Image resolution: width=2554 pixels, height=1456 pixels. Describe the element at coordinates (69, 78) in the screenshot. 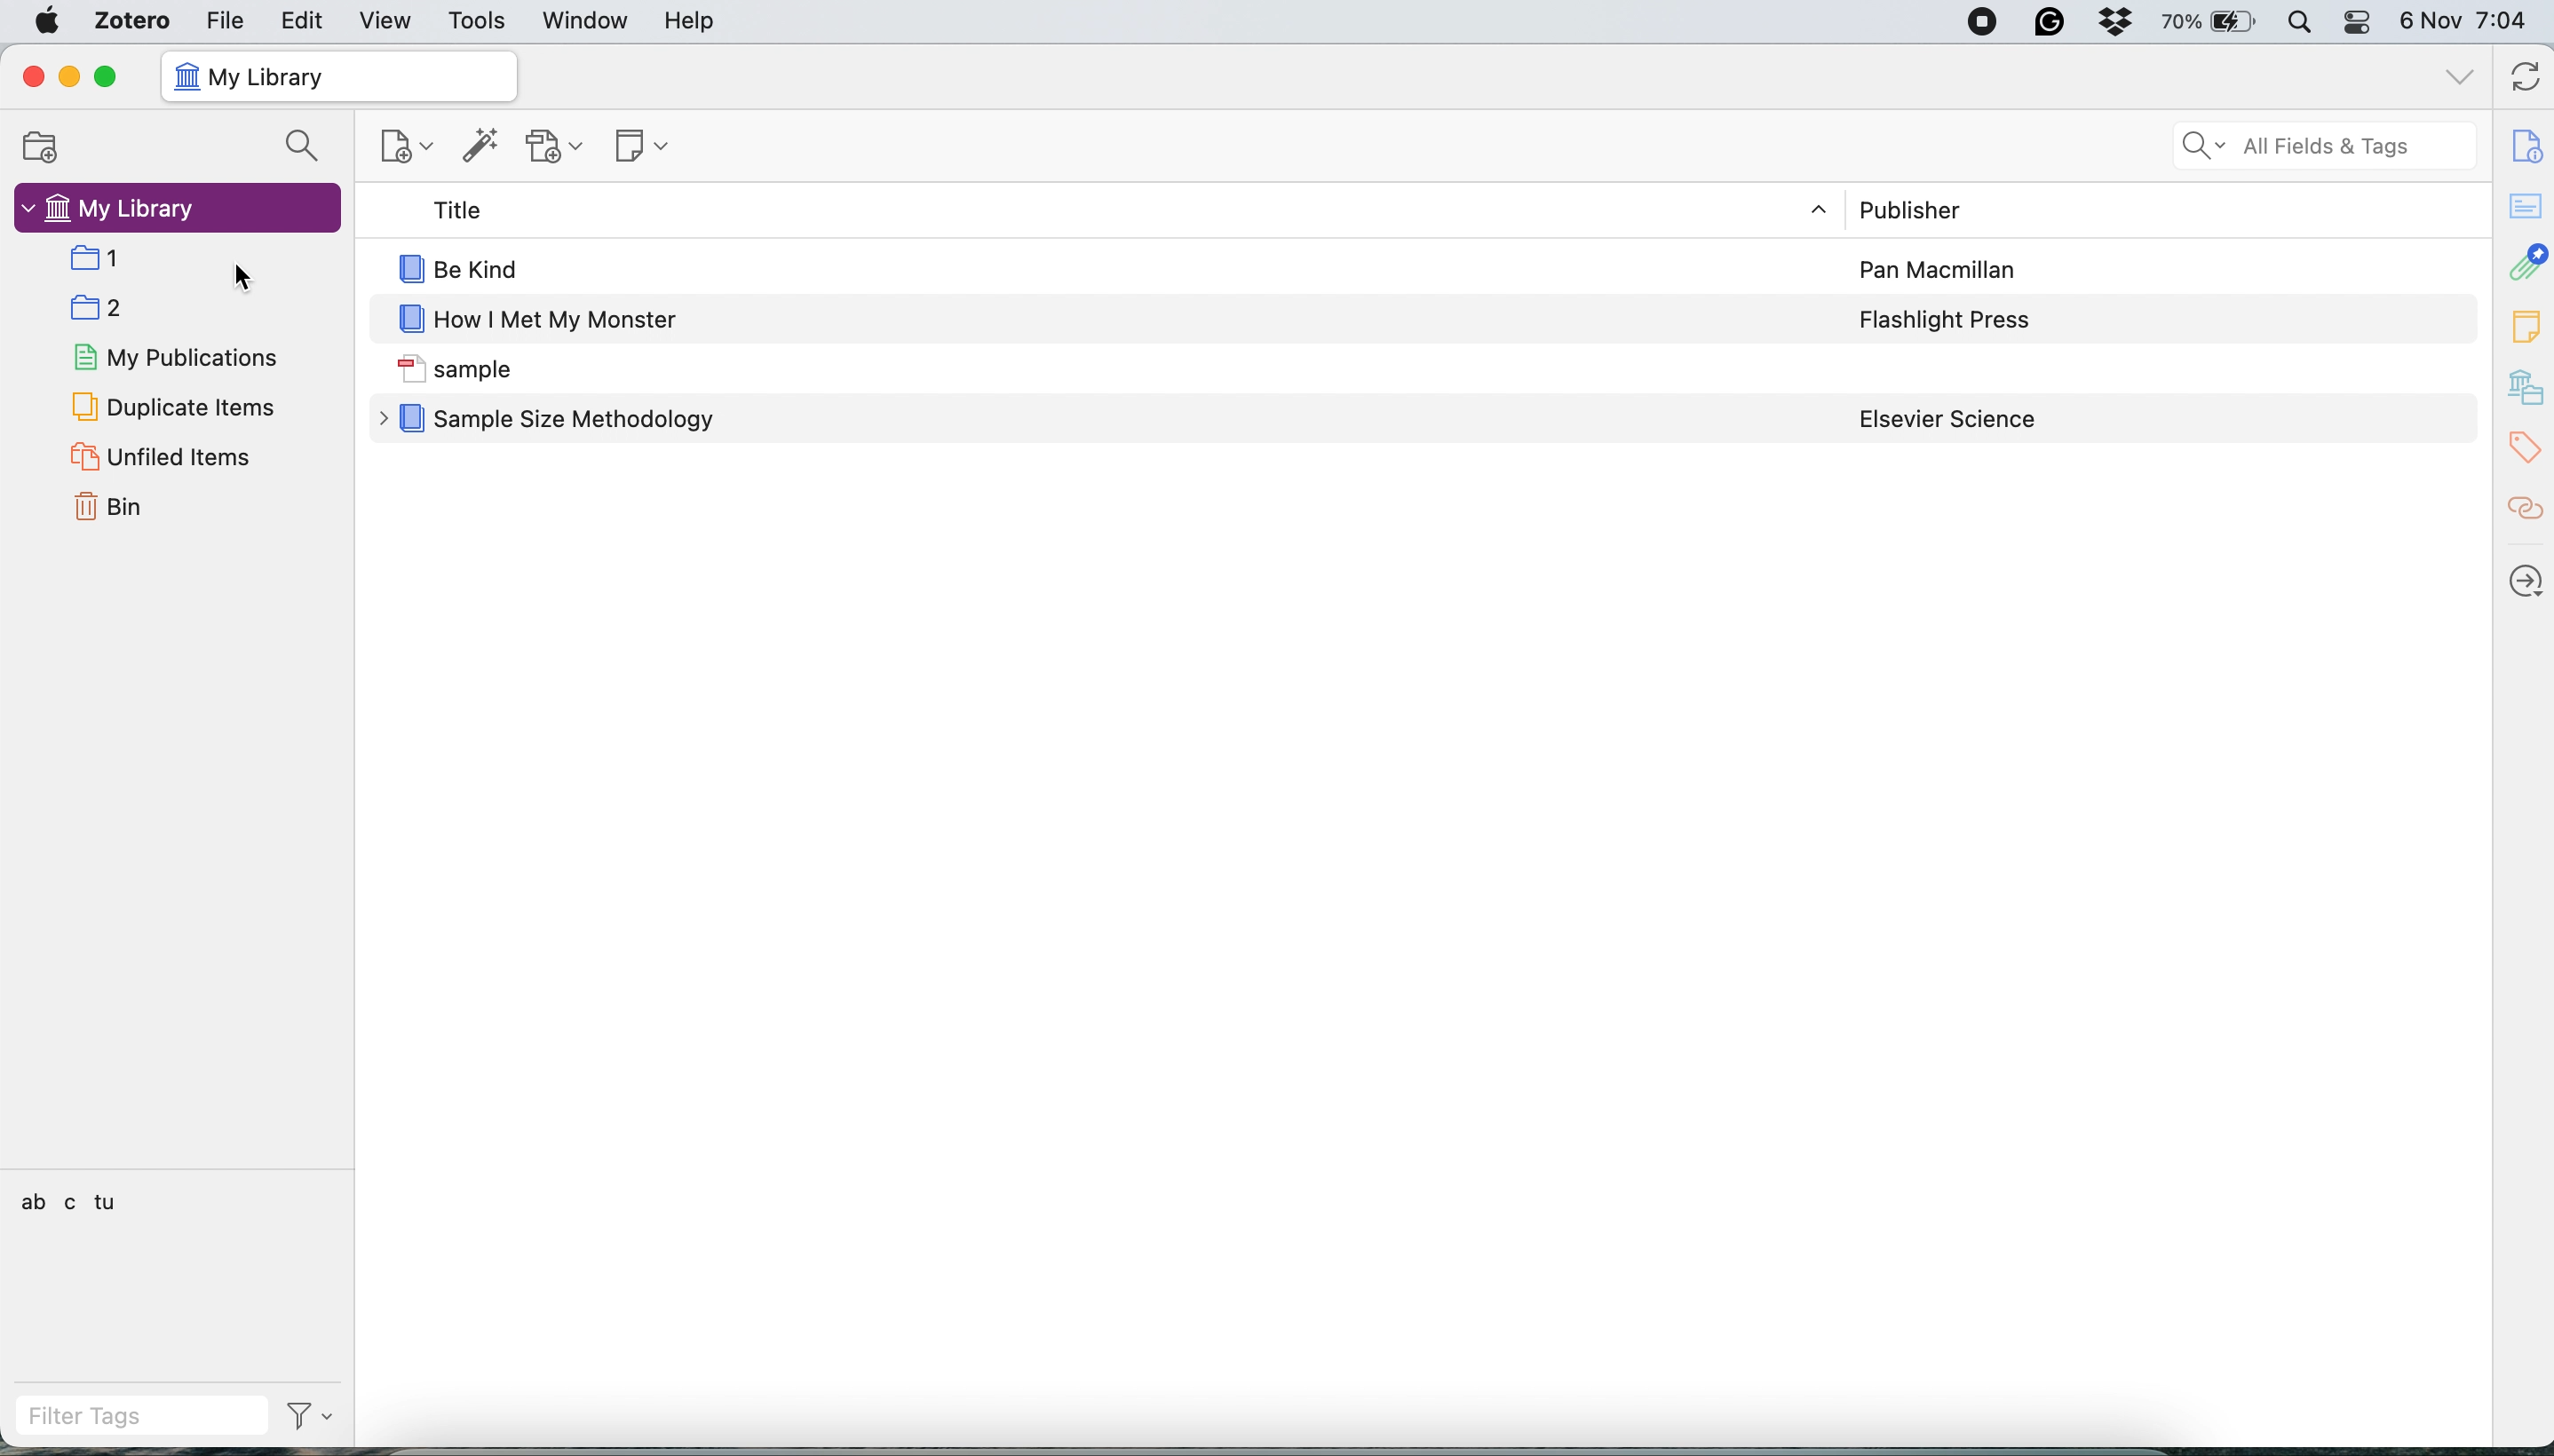

I see `minimise` at that location.